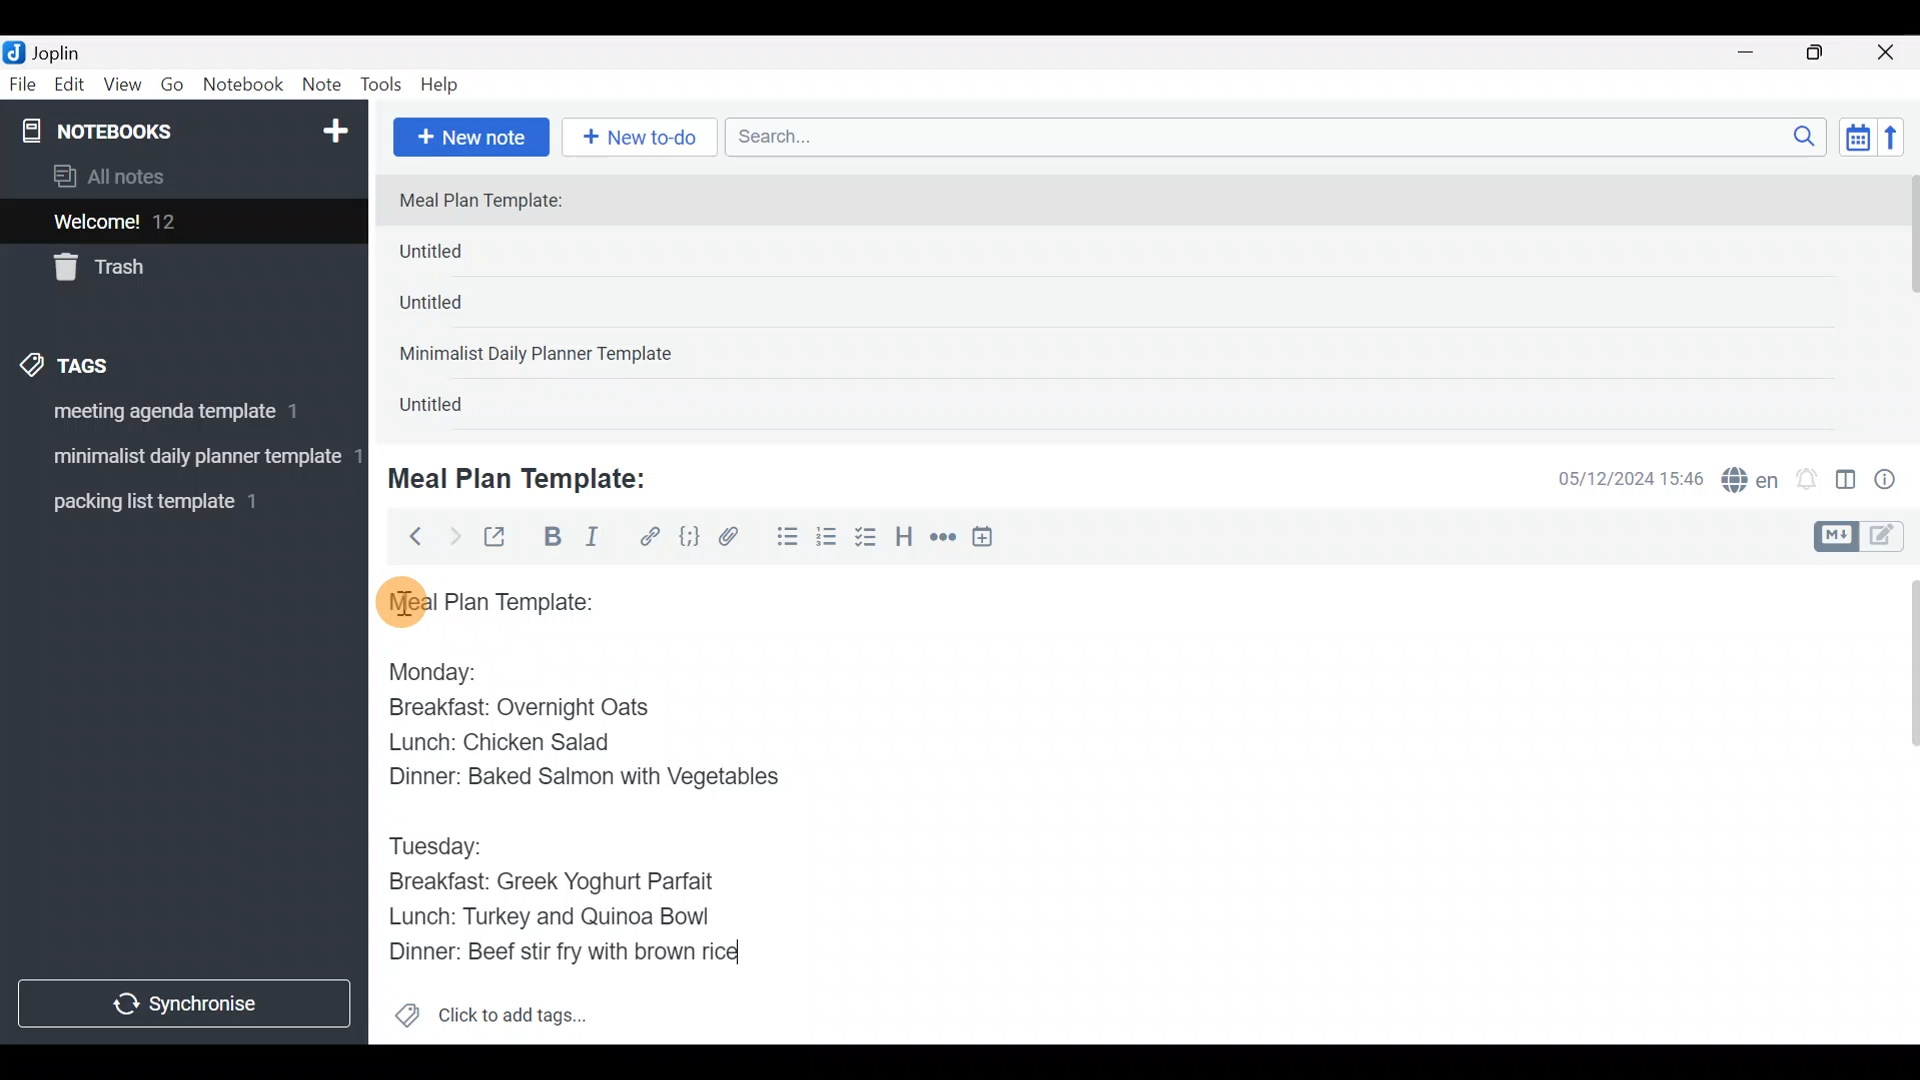 Image resolution: width=1920 pixels, height=1080 pixels. I want to click on Lunch: Turkey and Quinoa Bowl, so click(557, 915).